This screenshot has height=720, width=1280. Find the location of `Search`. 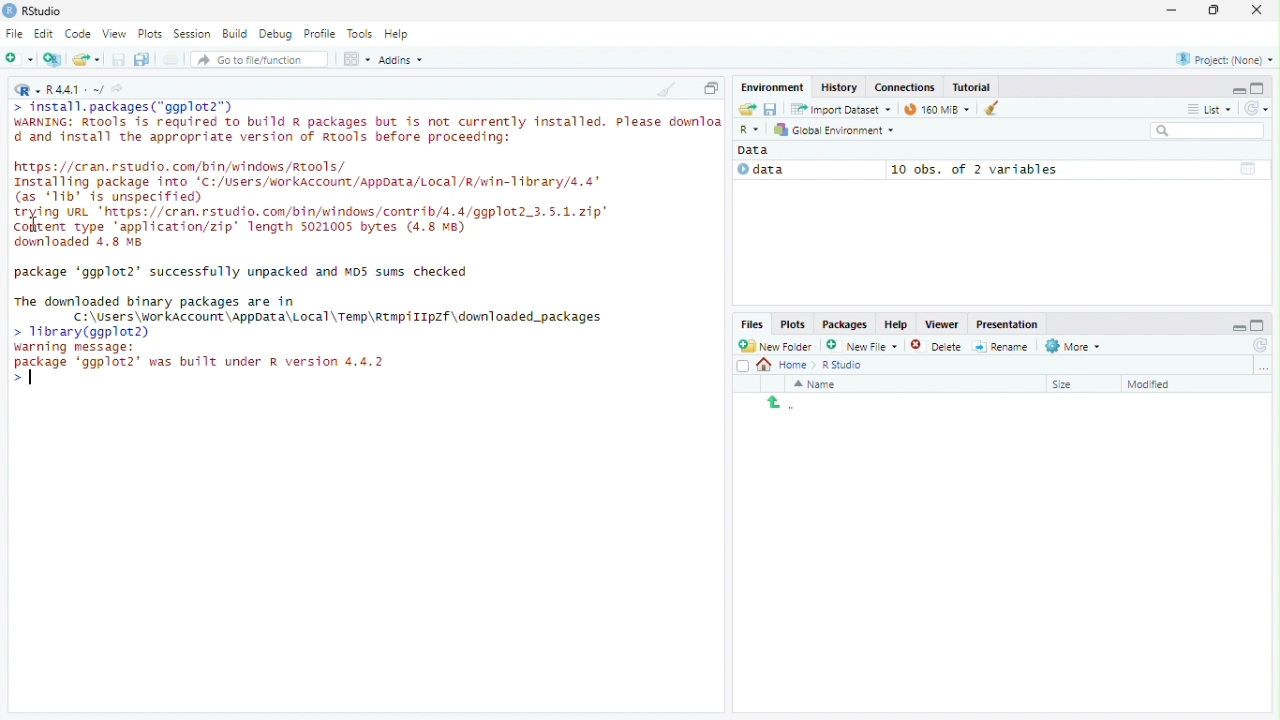

Search is located at coordinates (1209, 131).